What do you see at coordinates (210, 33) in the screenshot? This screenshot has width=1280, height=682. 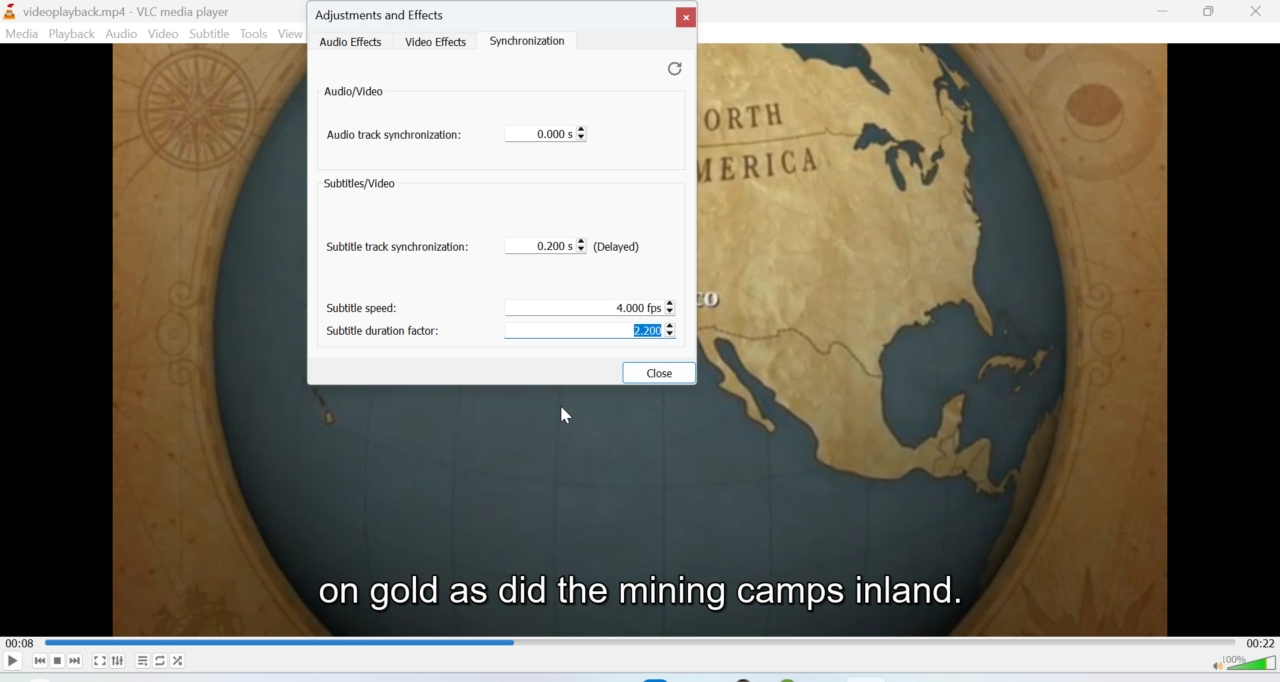 I see `Subtitle` at bounding box center [210, 33].